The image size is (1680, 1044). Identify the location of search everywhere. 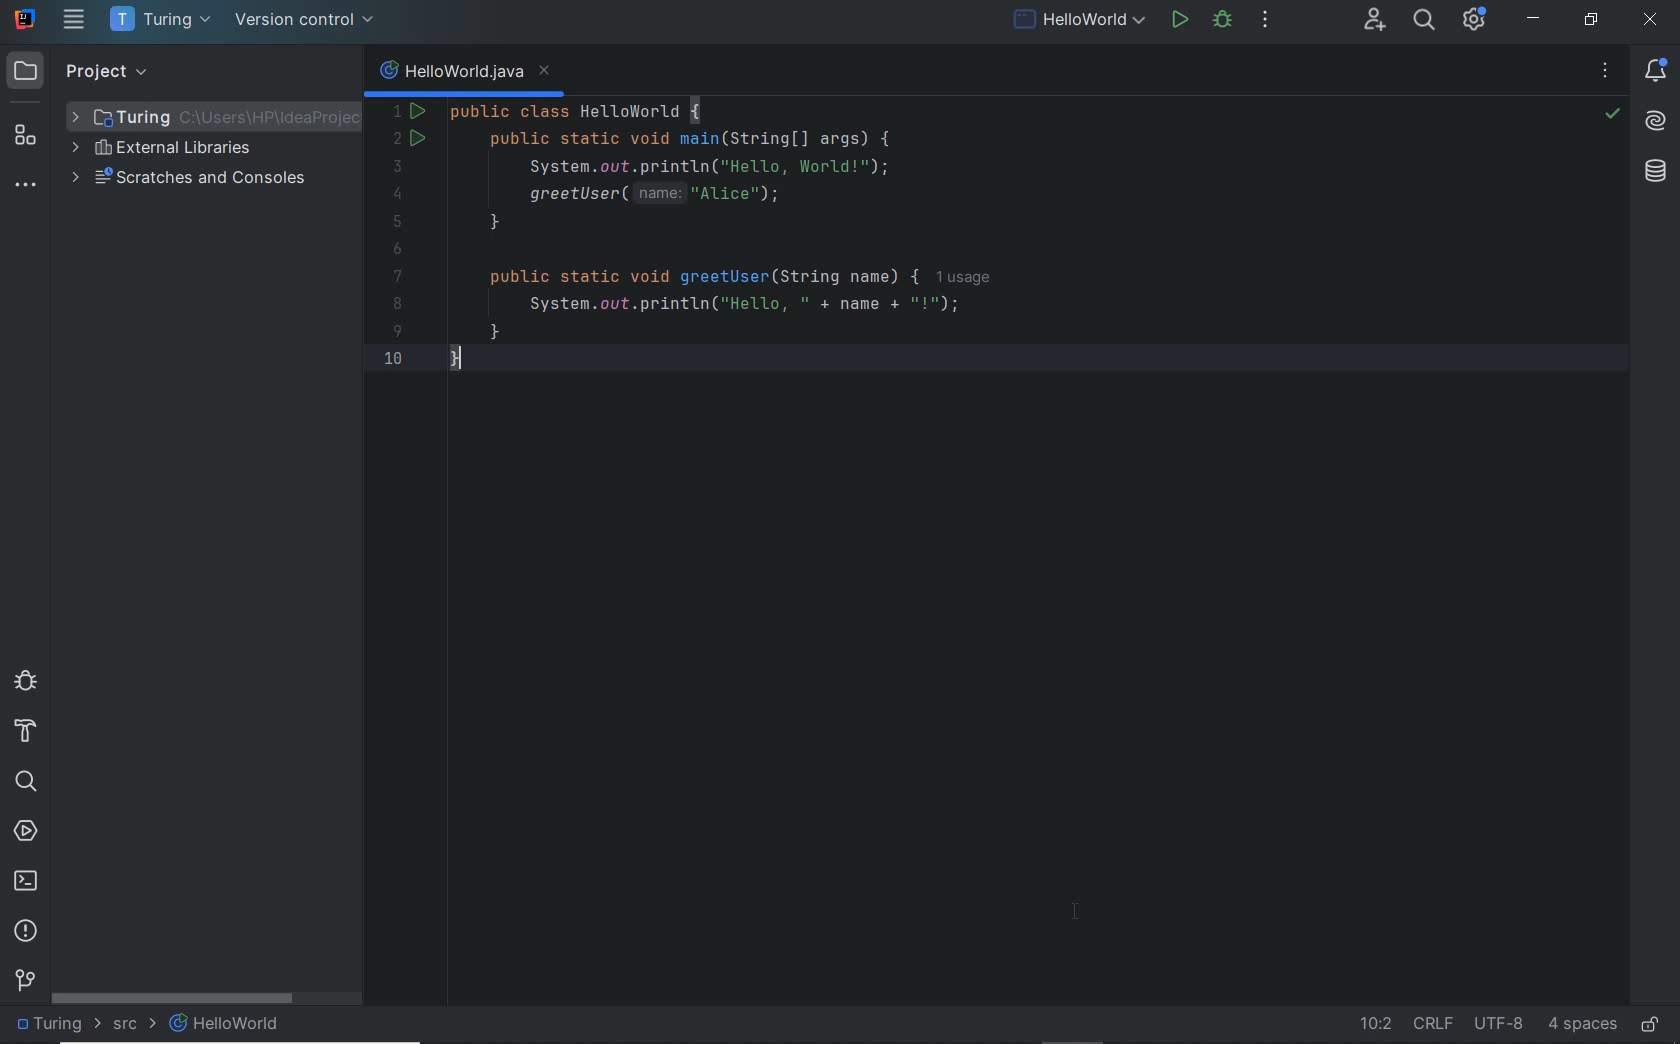
(1425, 22).